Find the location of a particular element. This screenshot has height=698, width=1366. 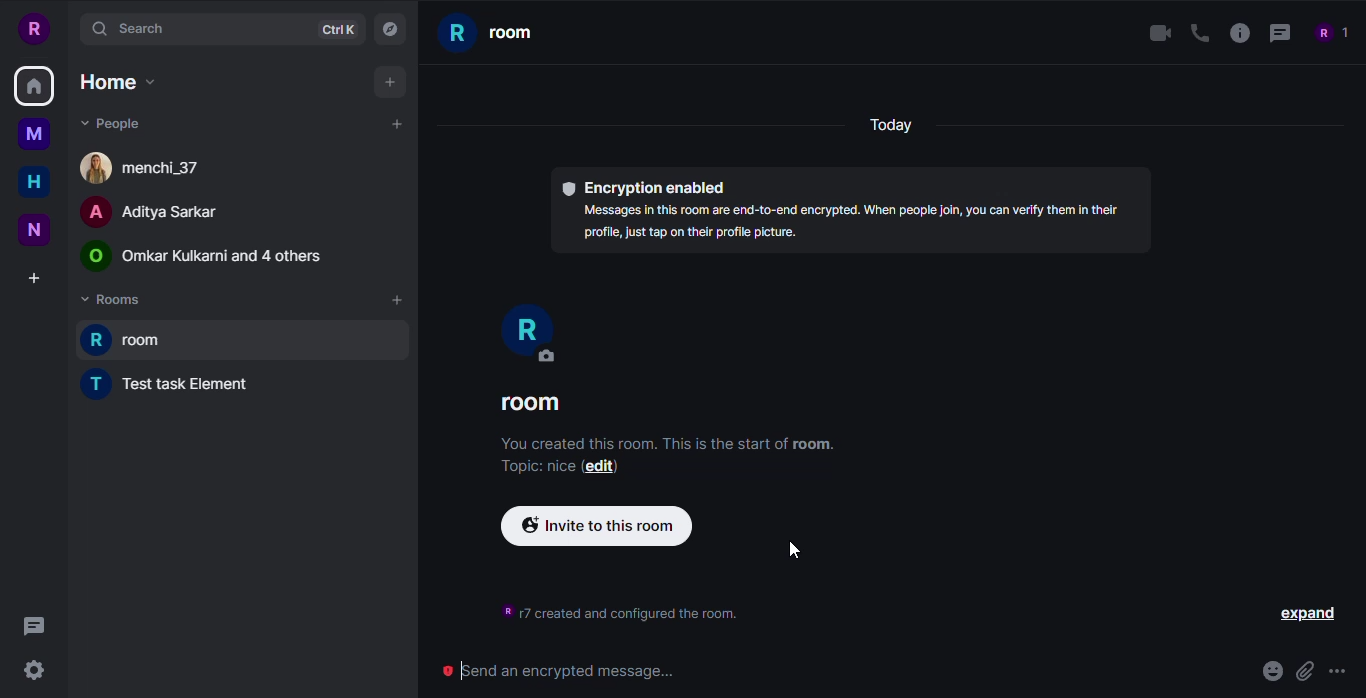

info is located at coordinates (617, 609).